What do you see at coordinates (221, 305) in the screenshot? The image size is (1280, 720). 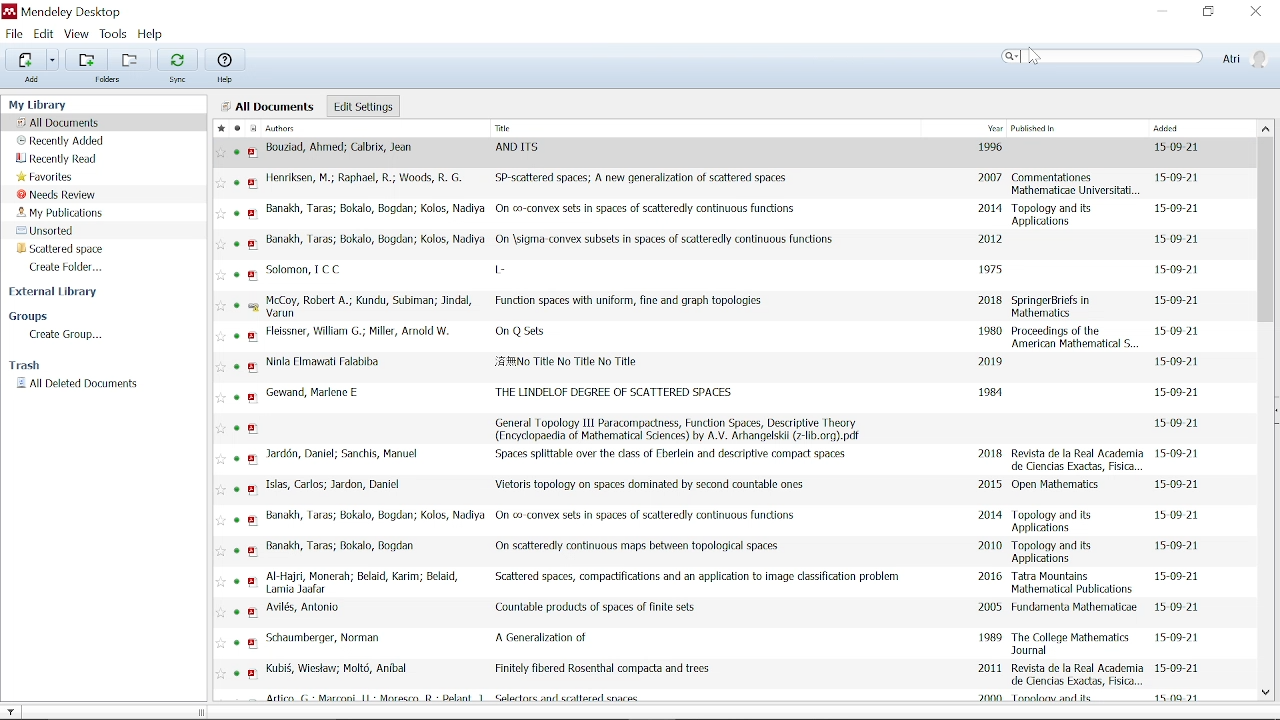 I see `Add to favorite` at bounding box center [221, 305].